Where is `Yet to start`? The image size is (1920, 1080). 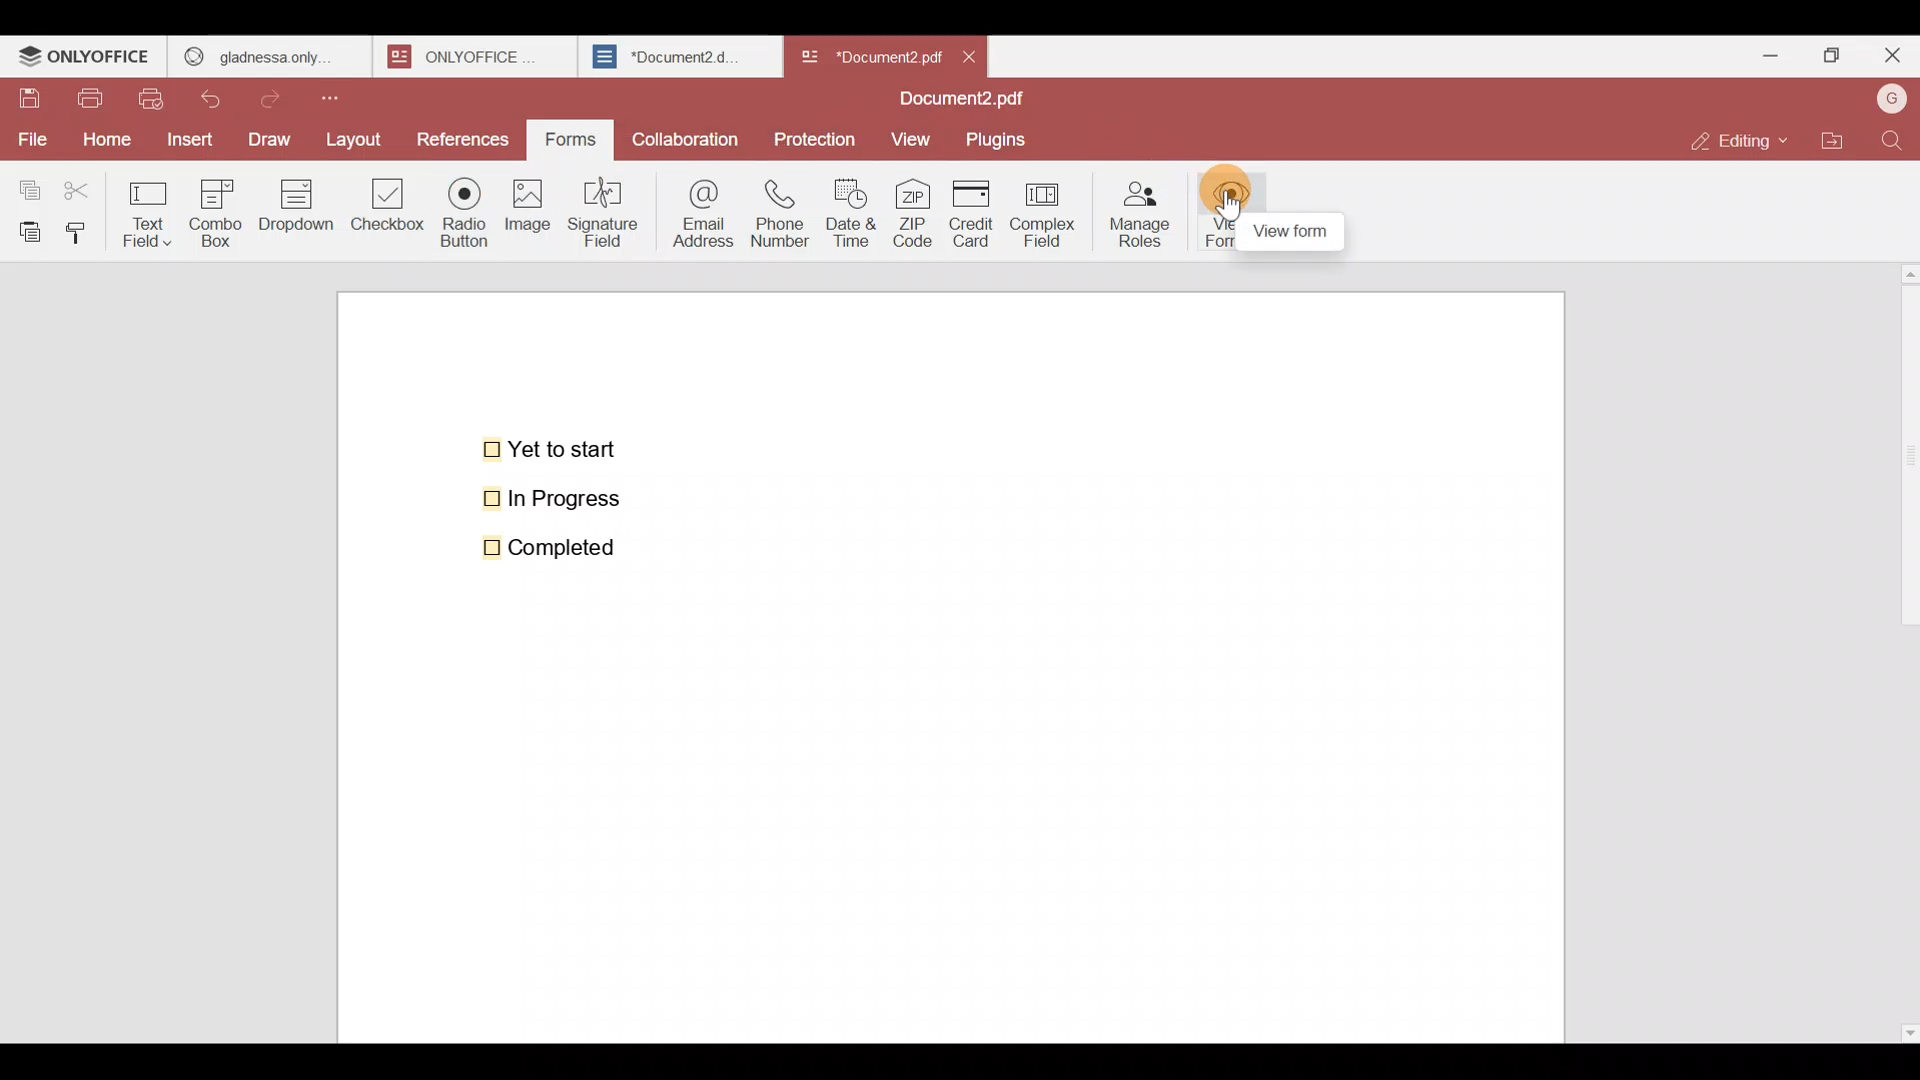 Yet to start is located at coordinates (554, 447).